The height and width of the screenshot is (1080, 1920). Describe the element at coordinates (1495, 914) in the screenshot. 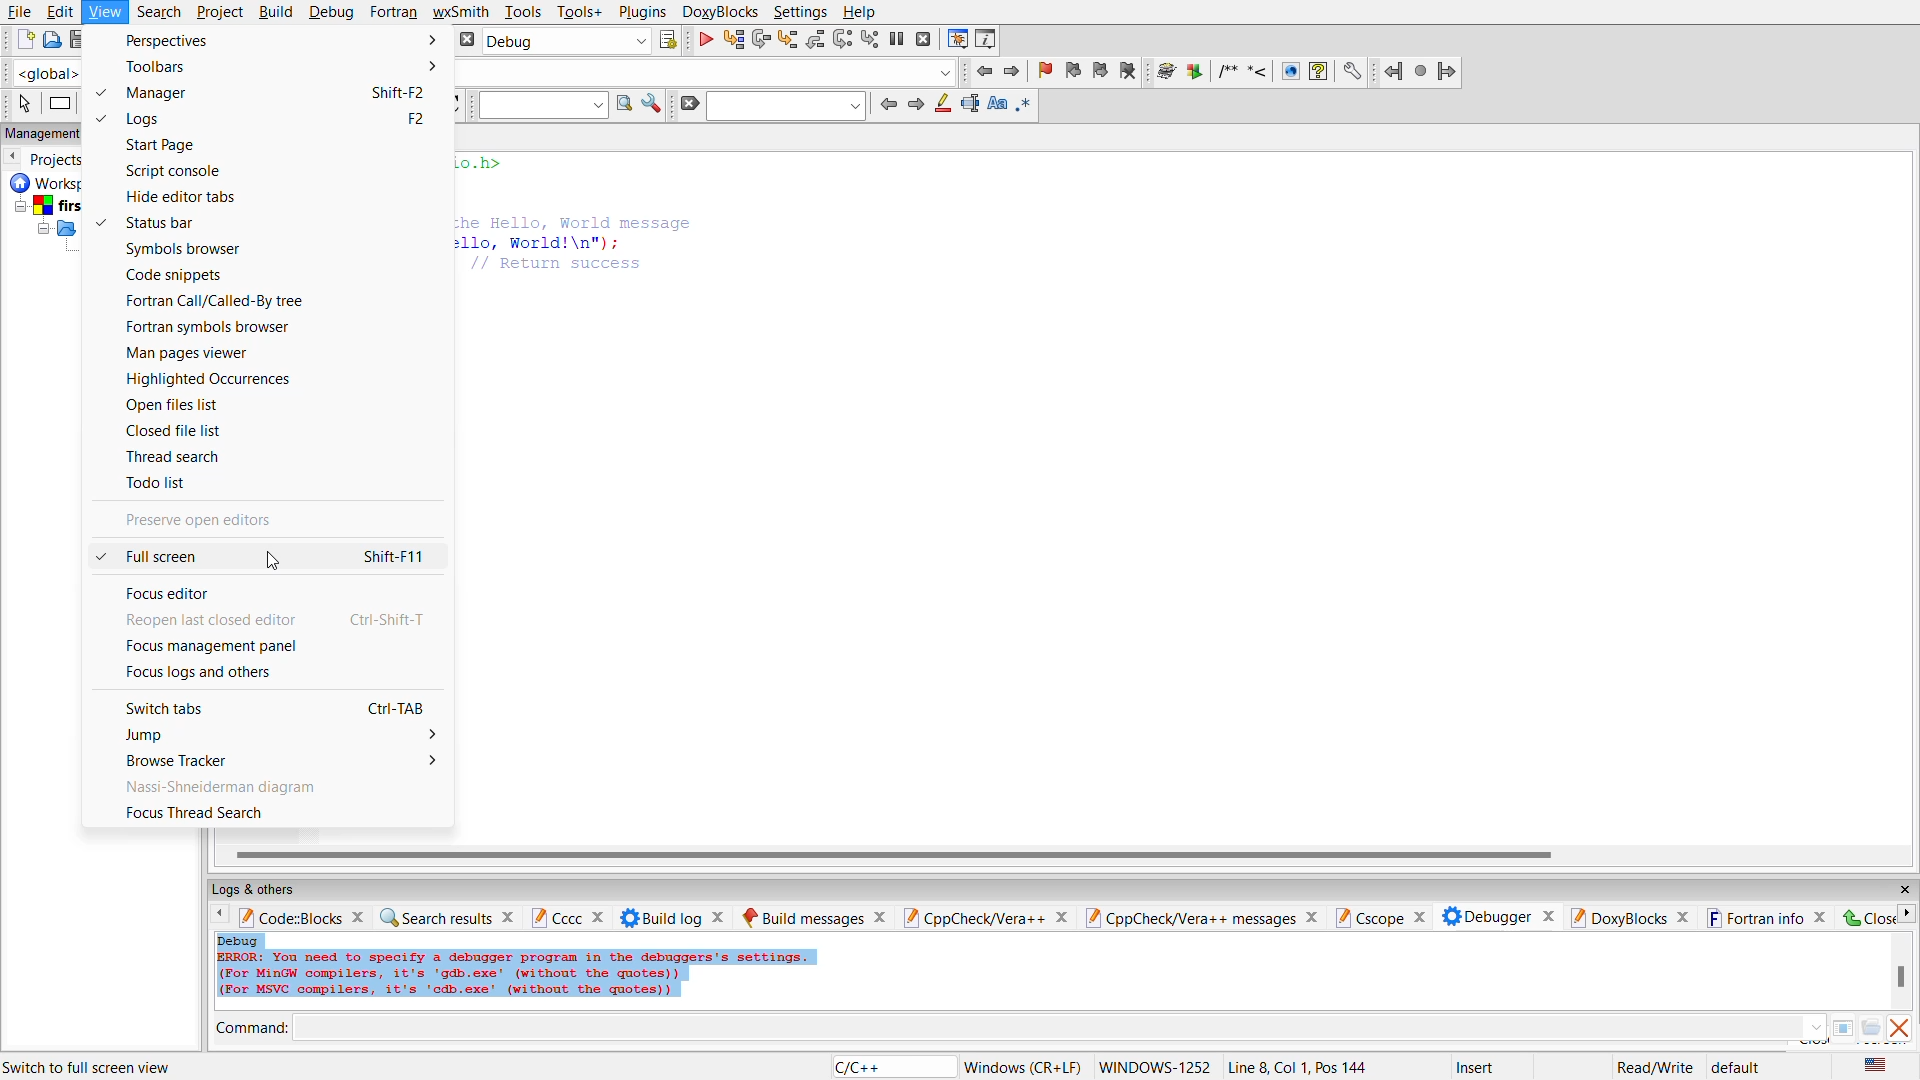

I see `debugger` at that location.